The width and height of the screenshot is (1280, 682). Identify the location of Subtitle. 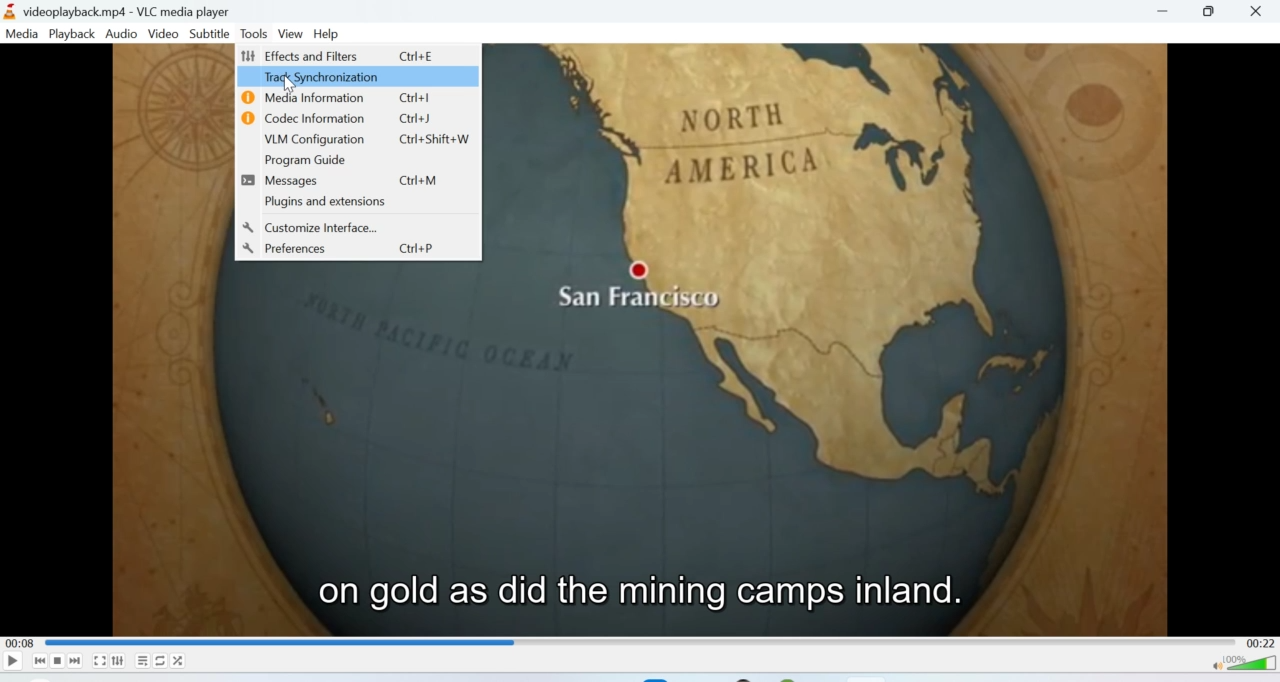
(210, 33).